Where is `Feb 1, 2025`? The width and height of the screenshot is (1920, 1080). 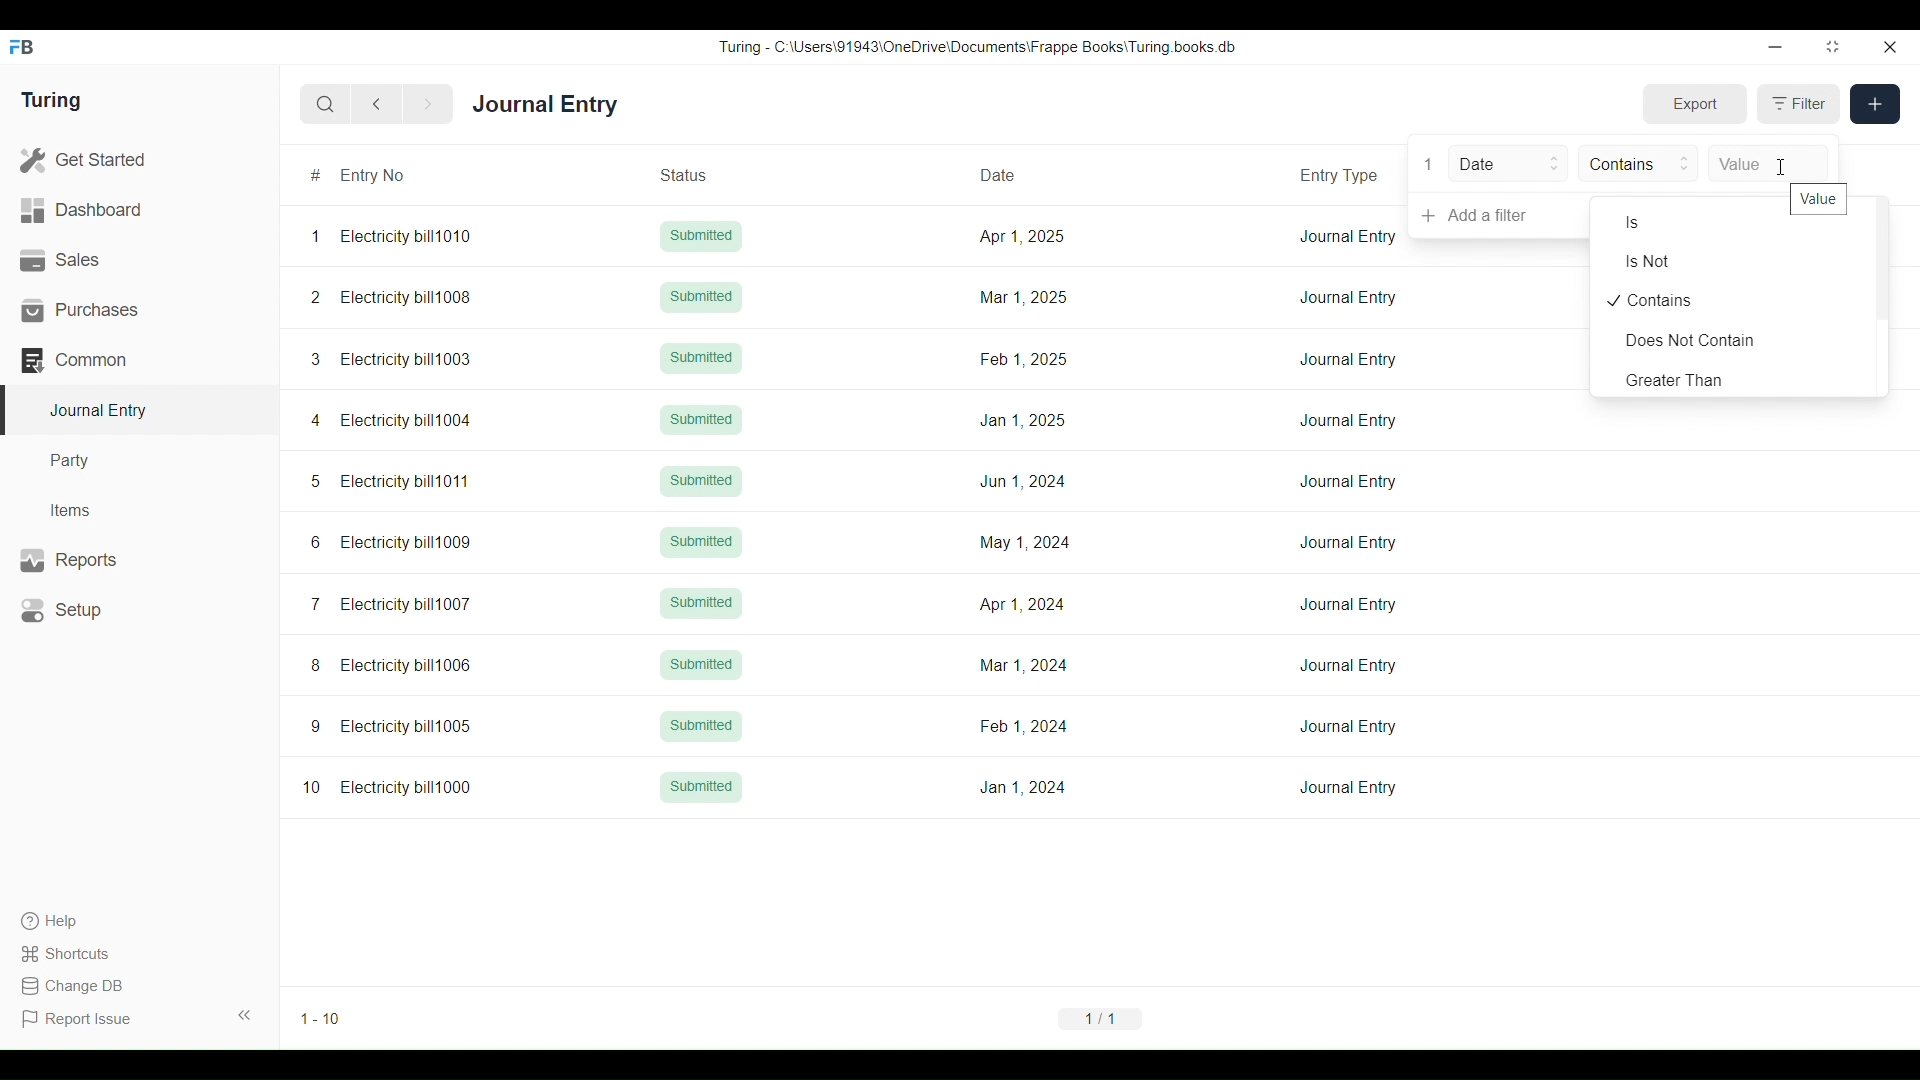
Feb 1, 2025 is located at coordinates (1025, 358).